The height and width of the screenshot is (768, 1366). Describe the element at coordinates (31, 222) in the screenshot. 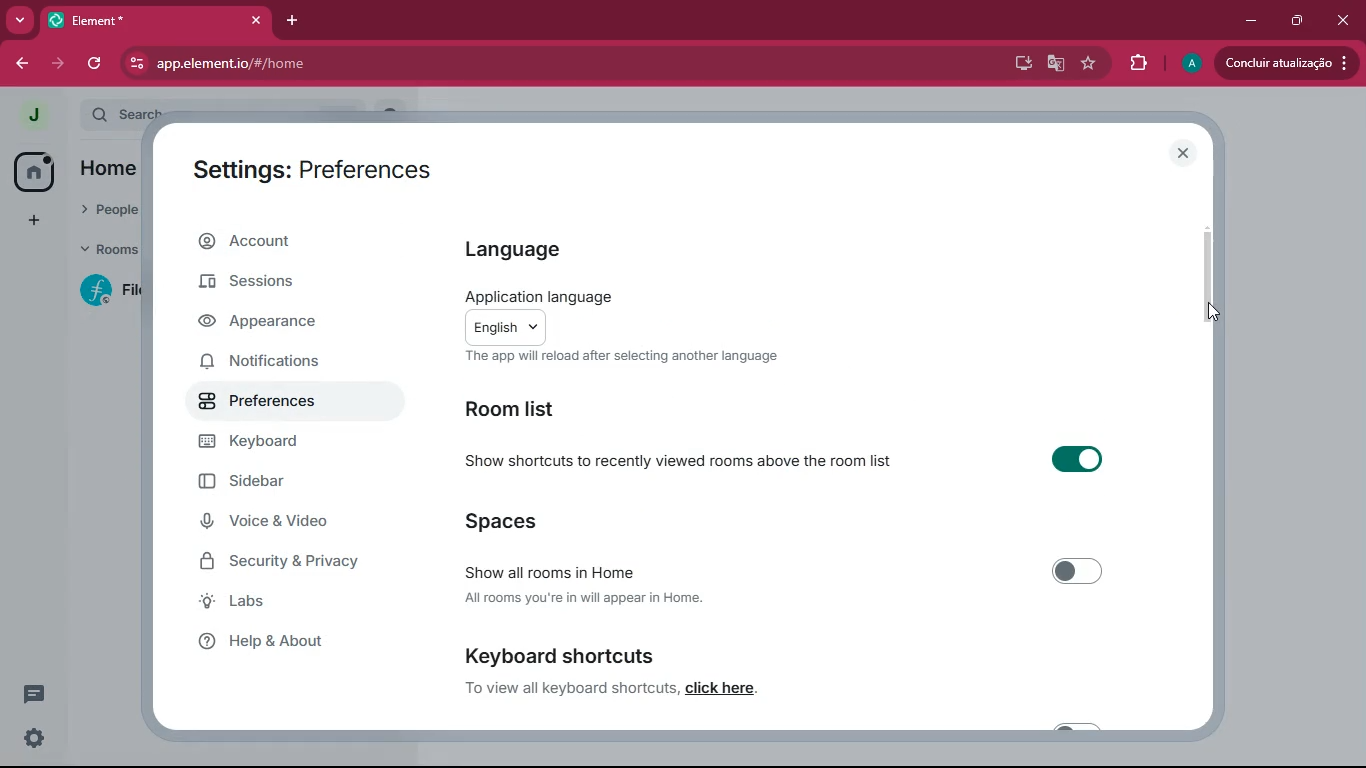

I see `add` at that location.